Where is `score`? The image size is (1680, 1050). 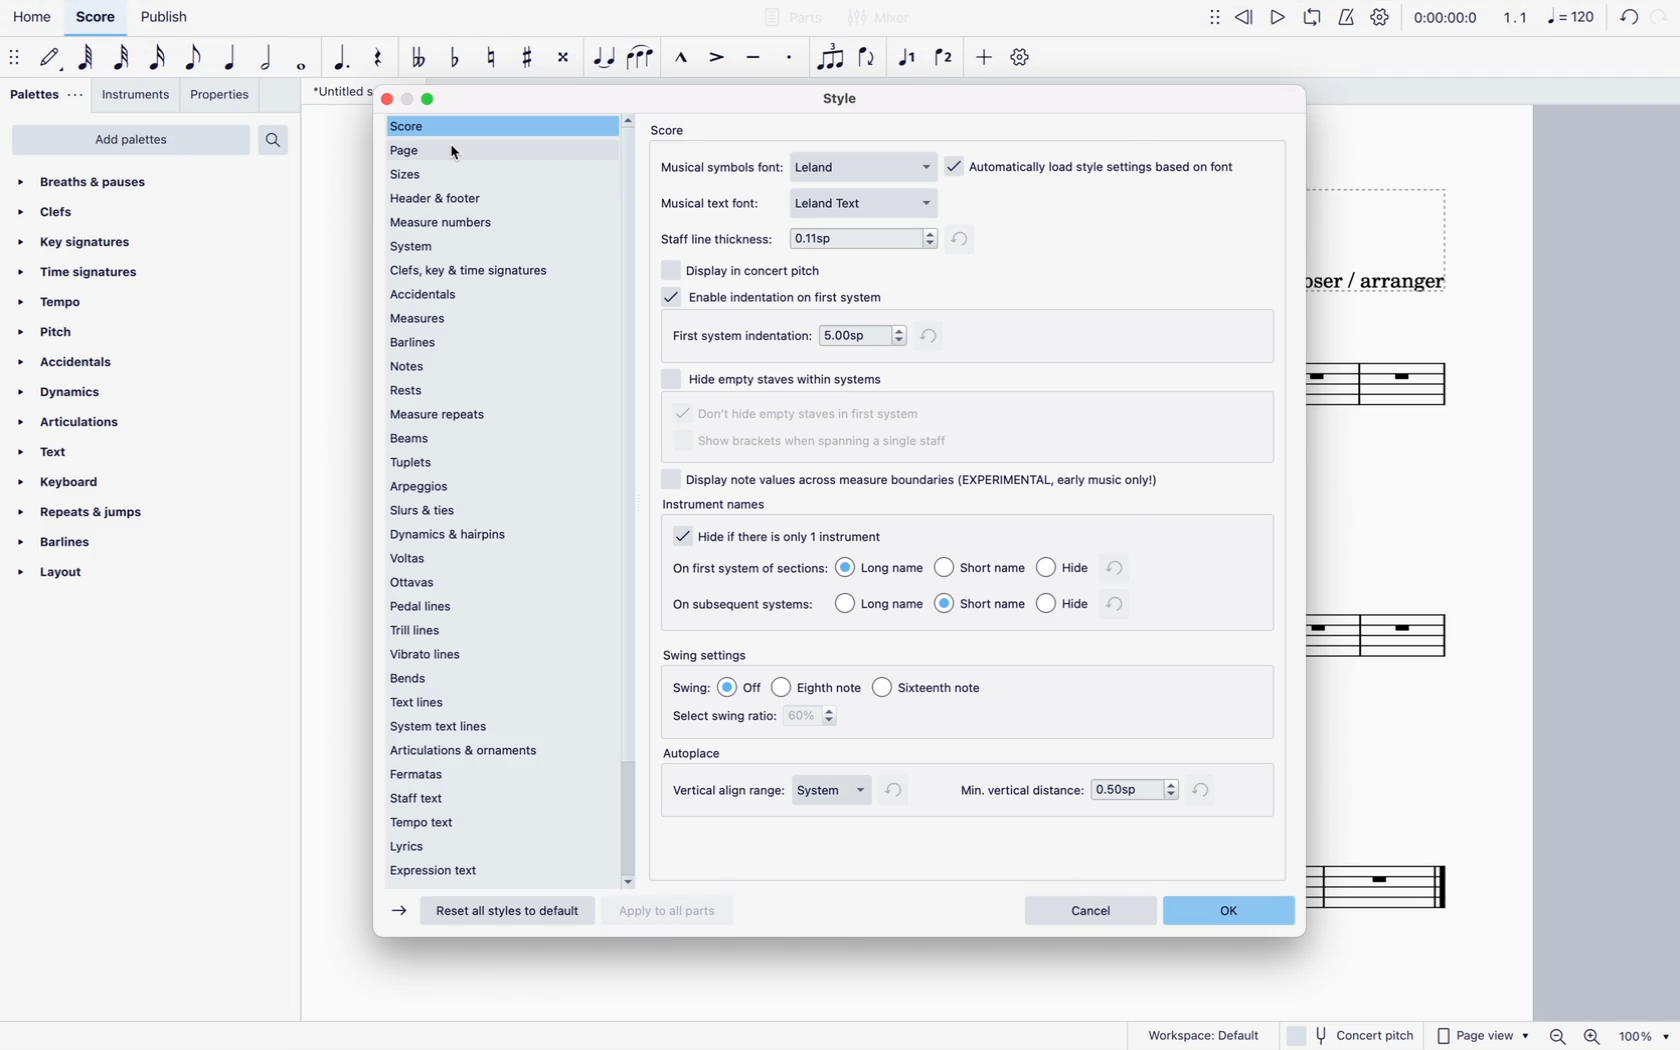 score is located at coordinates (497, 126).